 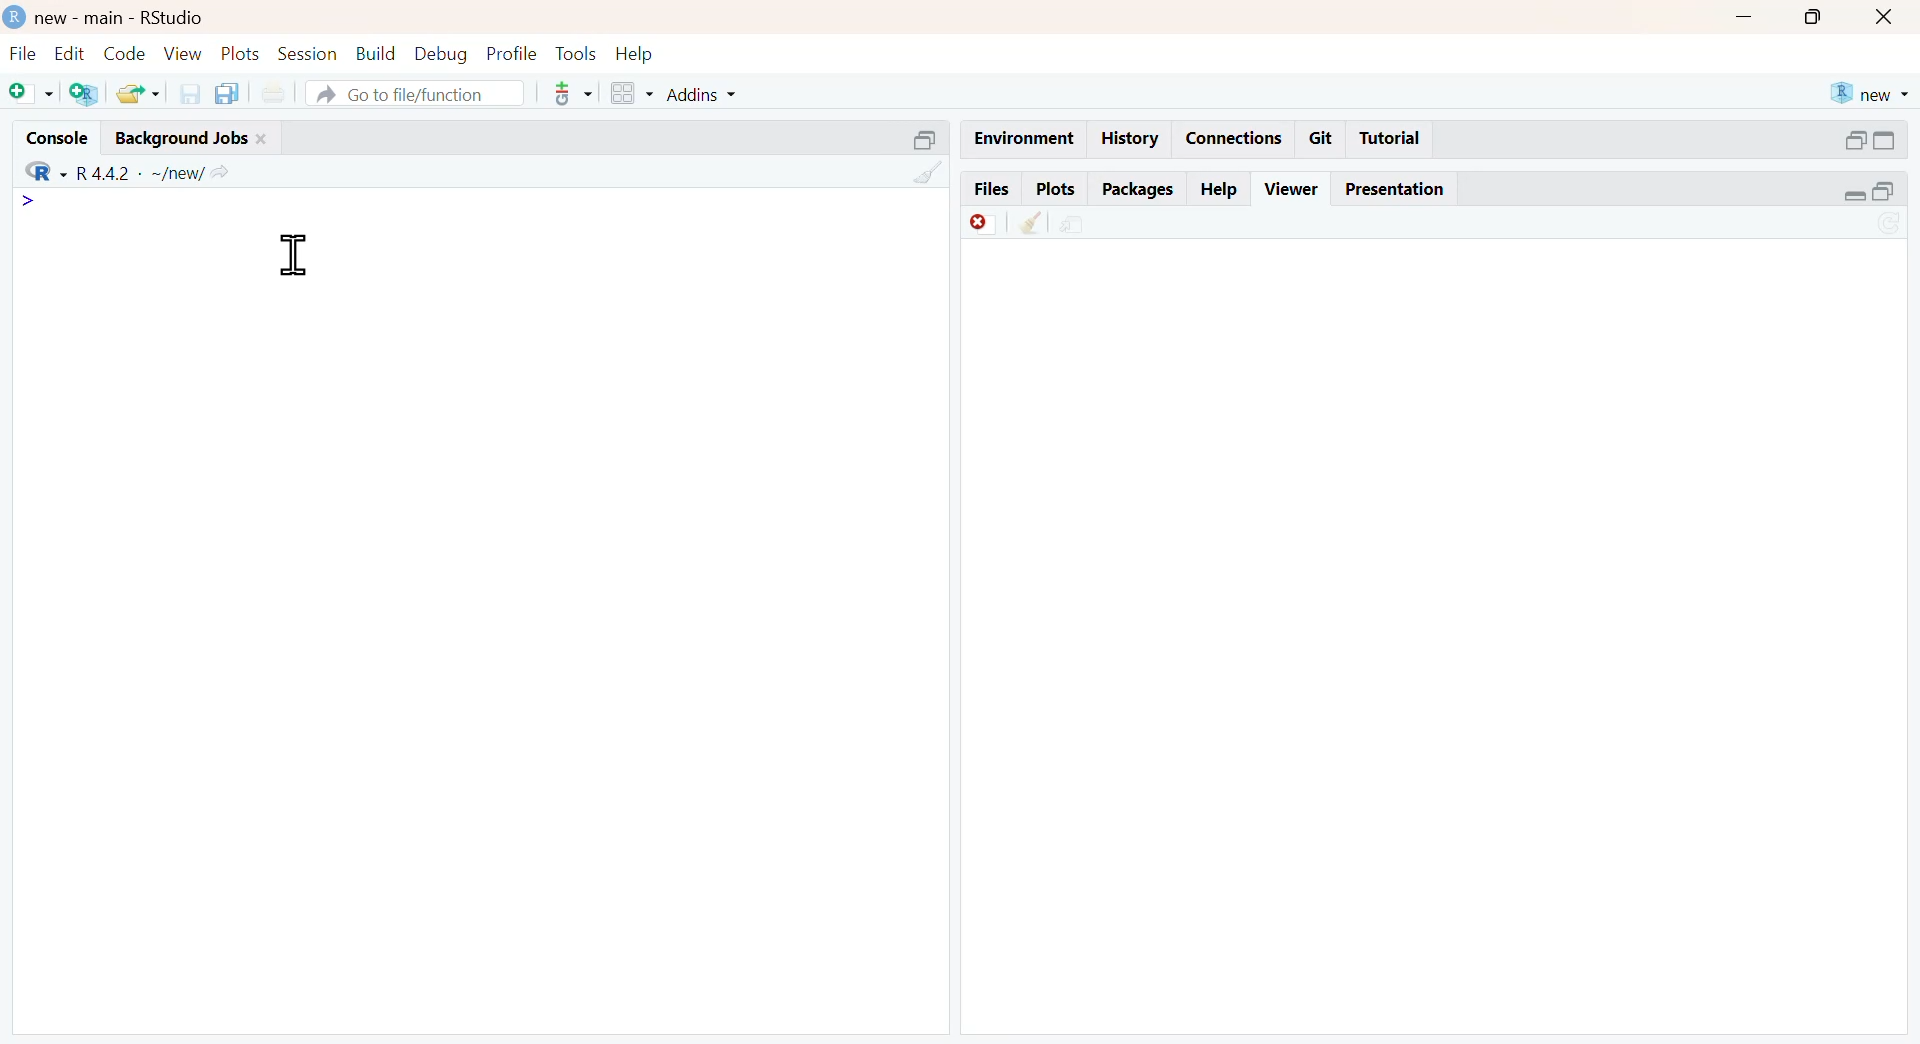 What do you see at coordinates (704, 96) in the screenshot?
I see `addins` at bounding box center [704, 96].